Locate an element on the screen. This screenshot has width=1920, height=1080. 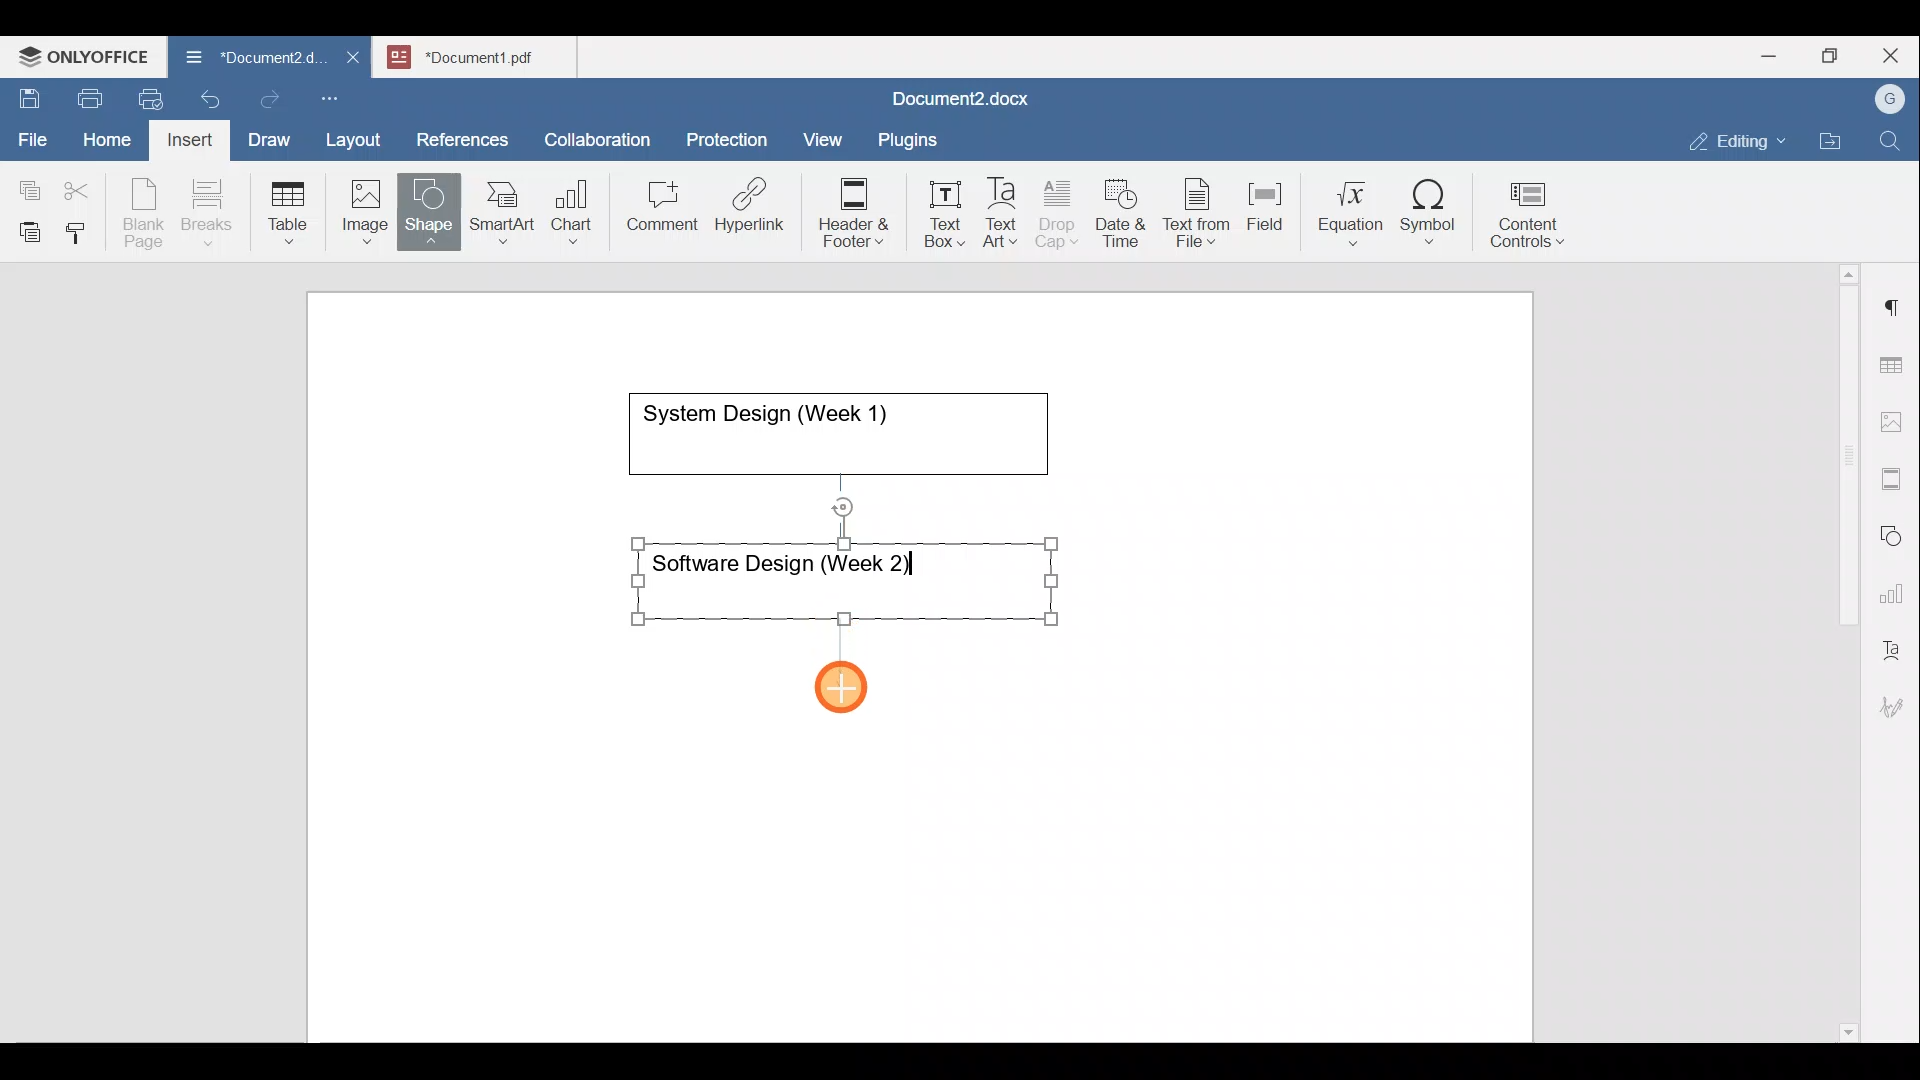
Draw is located at coordinates (266, 135).